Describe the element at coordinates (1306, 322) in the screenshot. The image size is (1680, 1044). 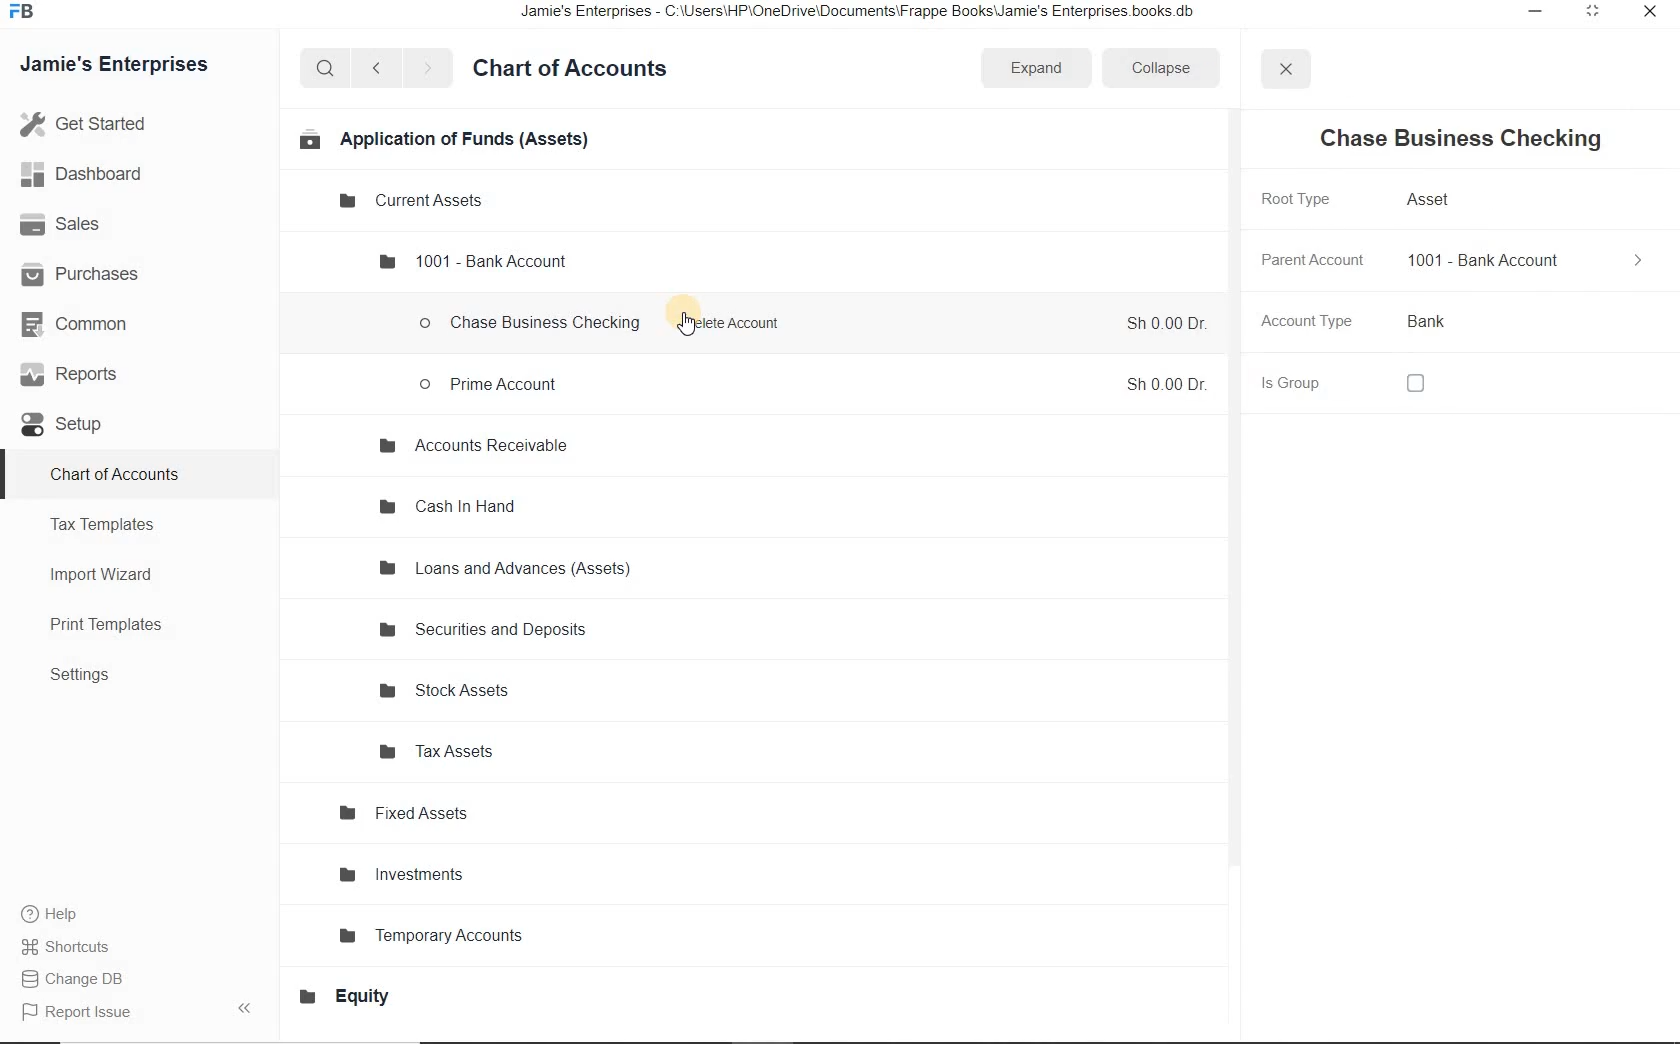
I see `Account Type` at that location.